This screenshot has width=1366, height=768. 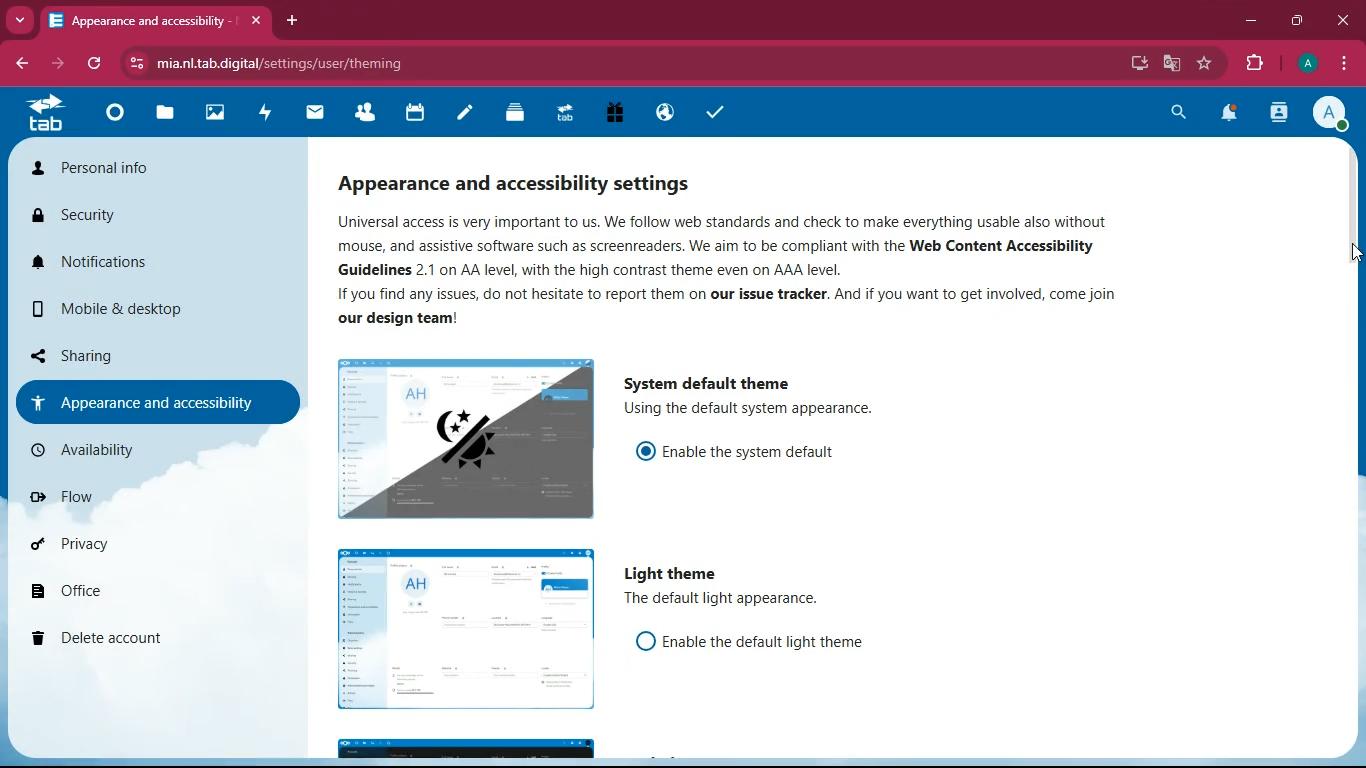 What do you see at coordinates (140, 267) in the screenshot?
I see `notifications` at bounding box center [140, 267].